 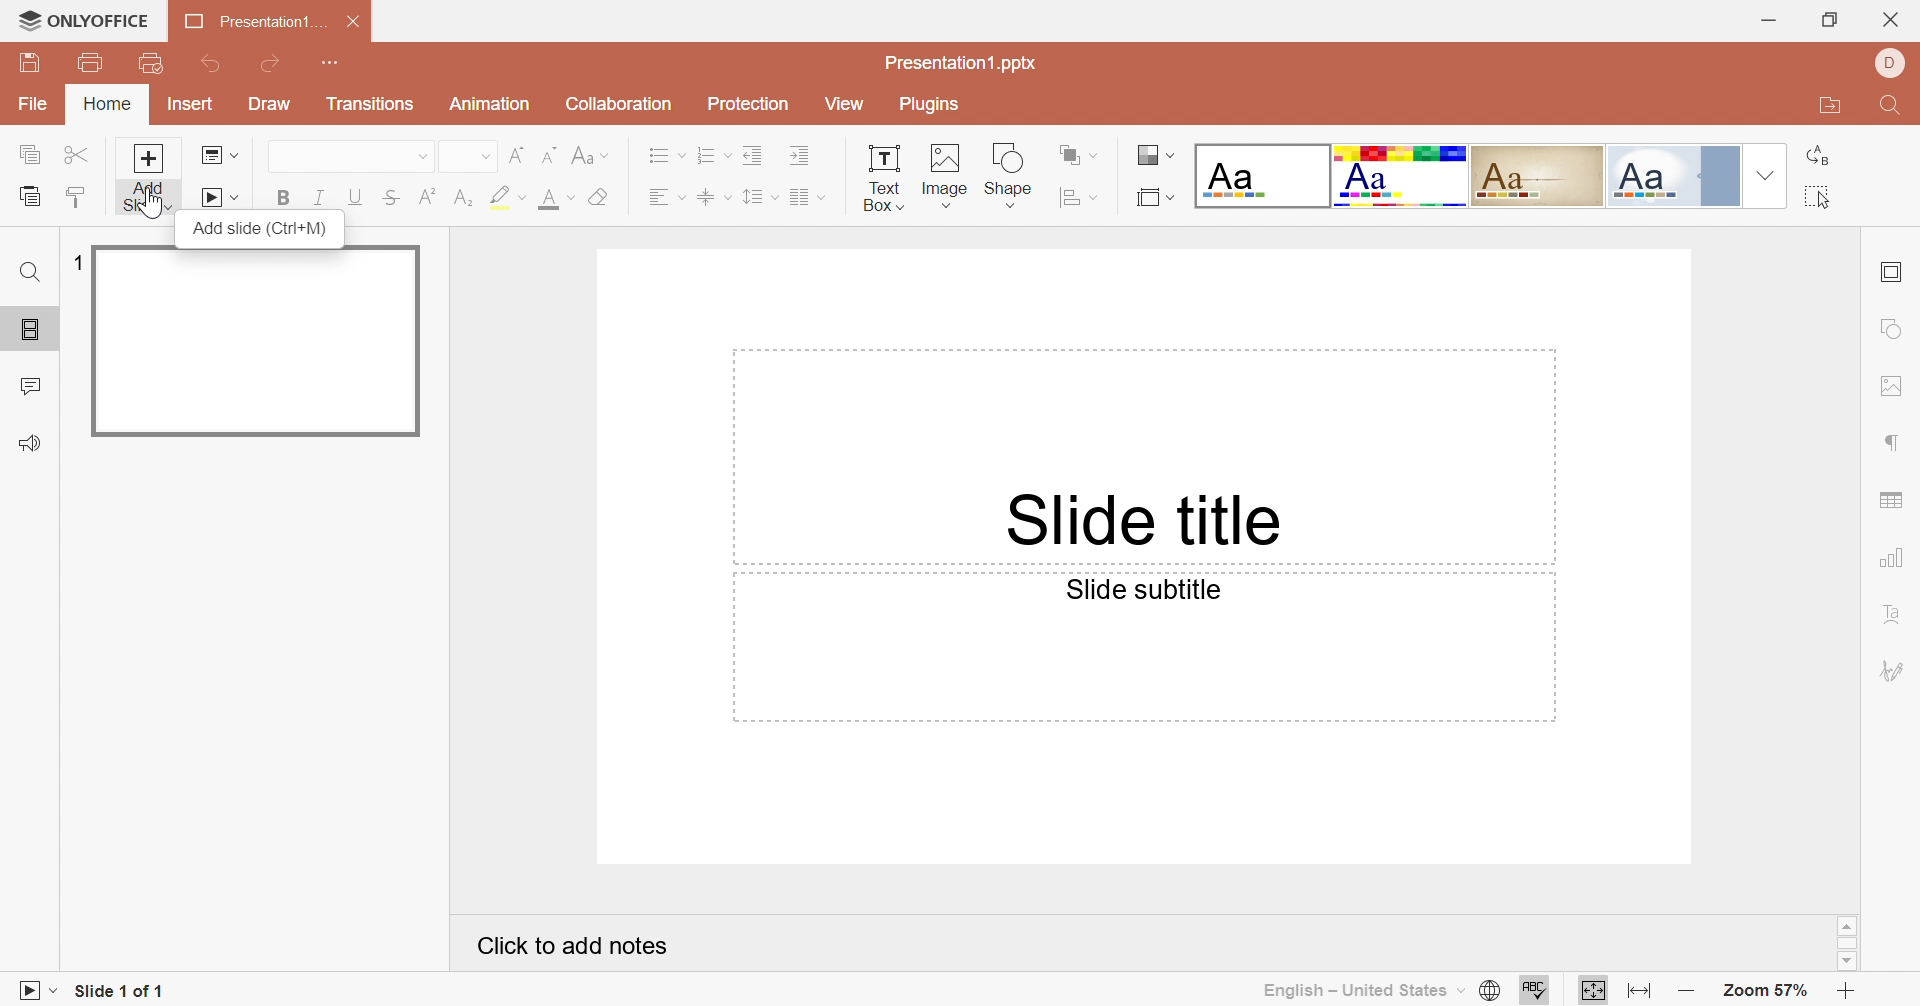 What do you see at coordinates (22, 330) in the screenshot?
I see `Slides` at bounding box center [22, 330].